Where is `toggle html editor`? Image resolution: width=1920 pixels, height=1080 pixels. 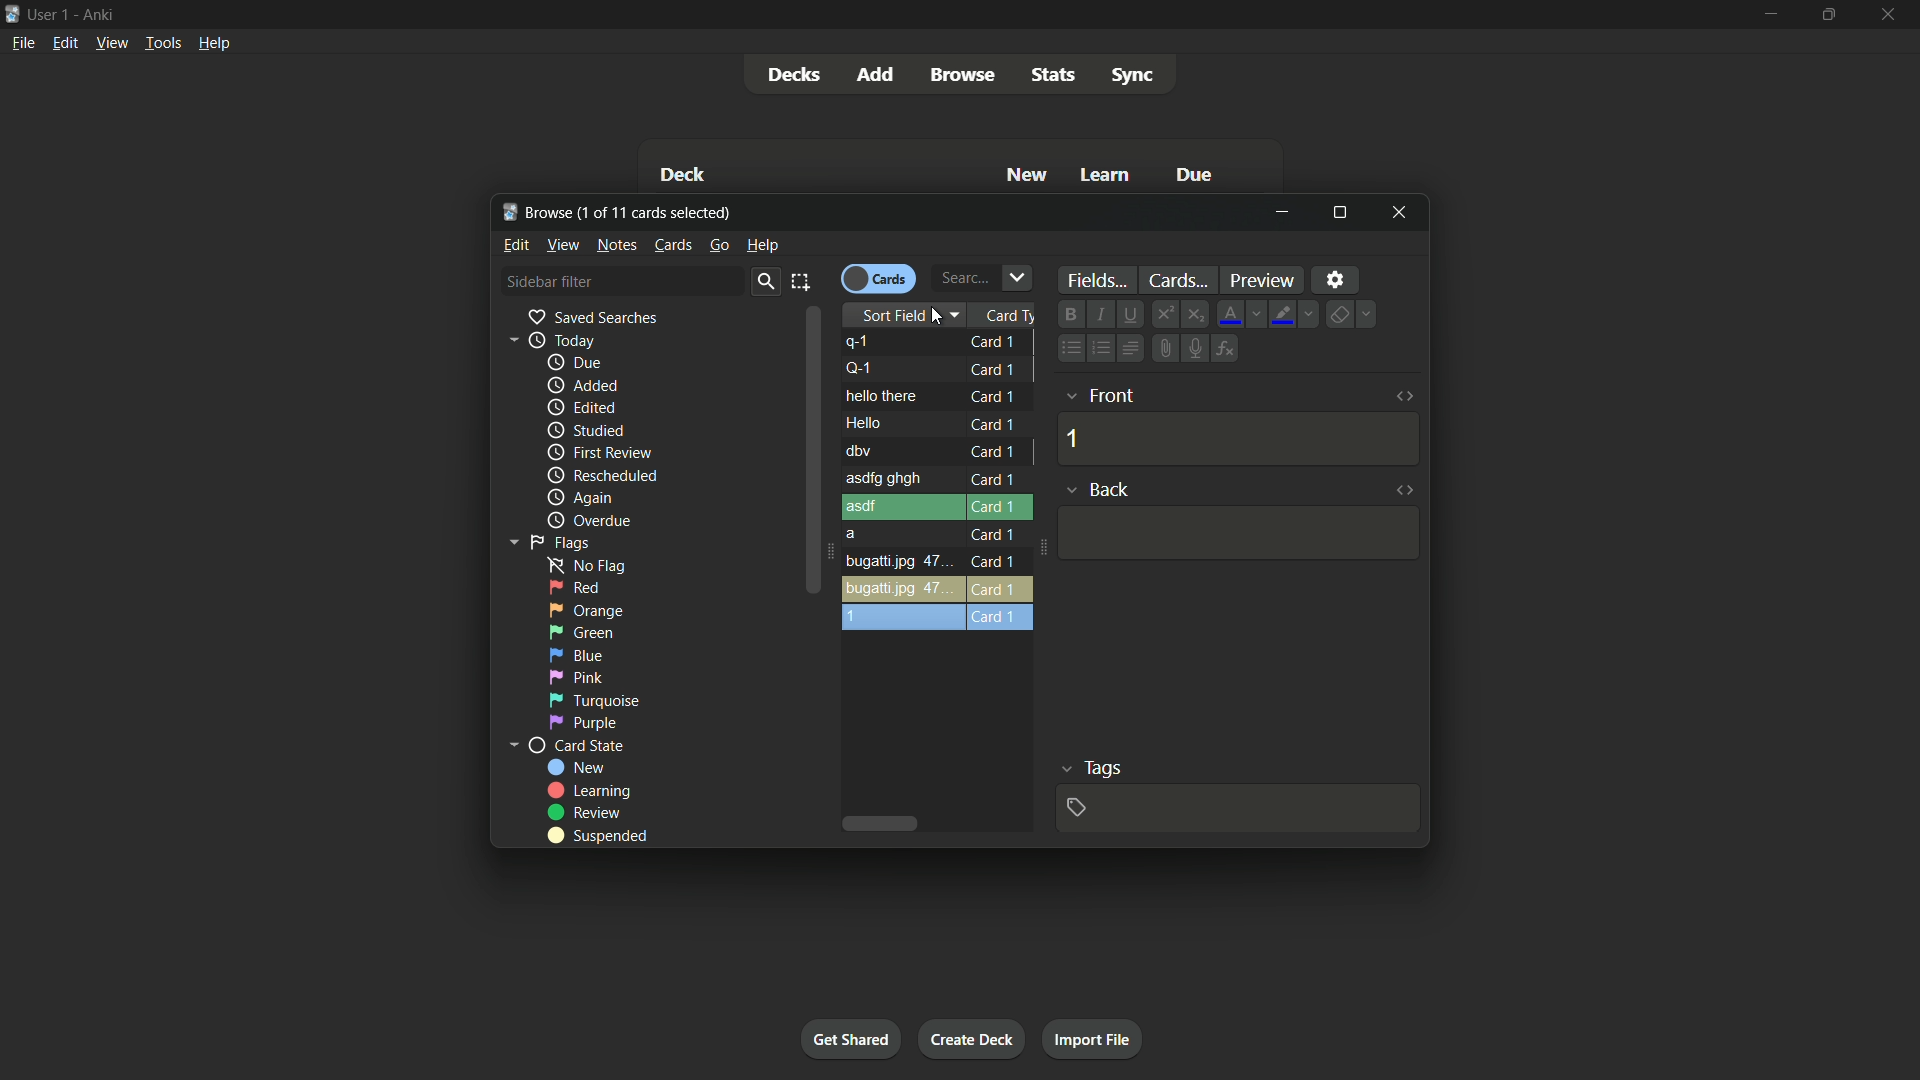
toggle html editor is located at coordinates (1403, 489).